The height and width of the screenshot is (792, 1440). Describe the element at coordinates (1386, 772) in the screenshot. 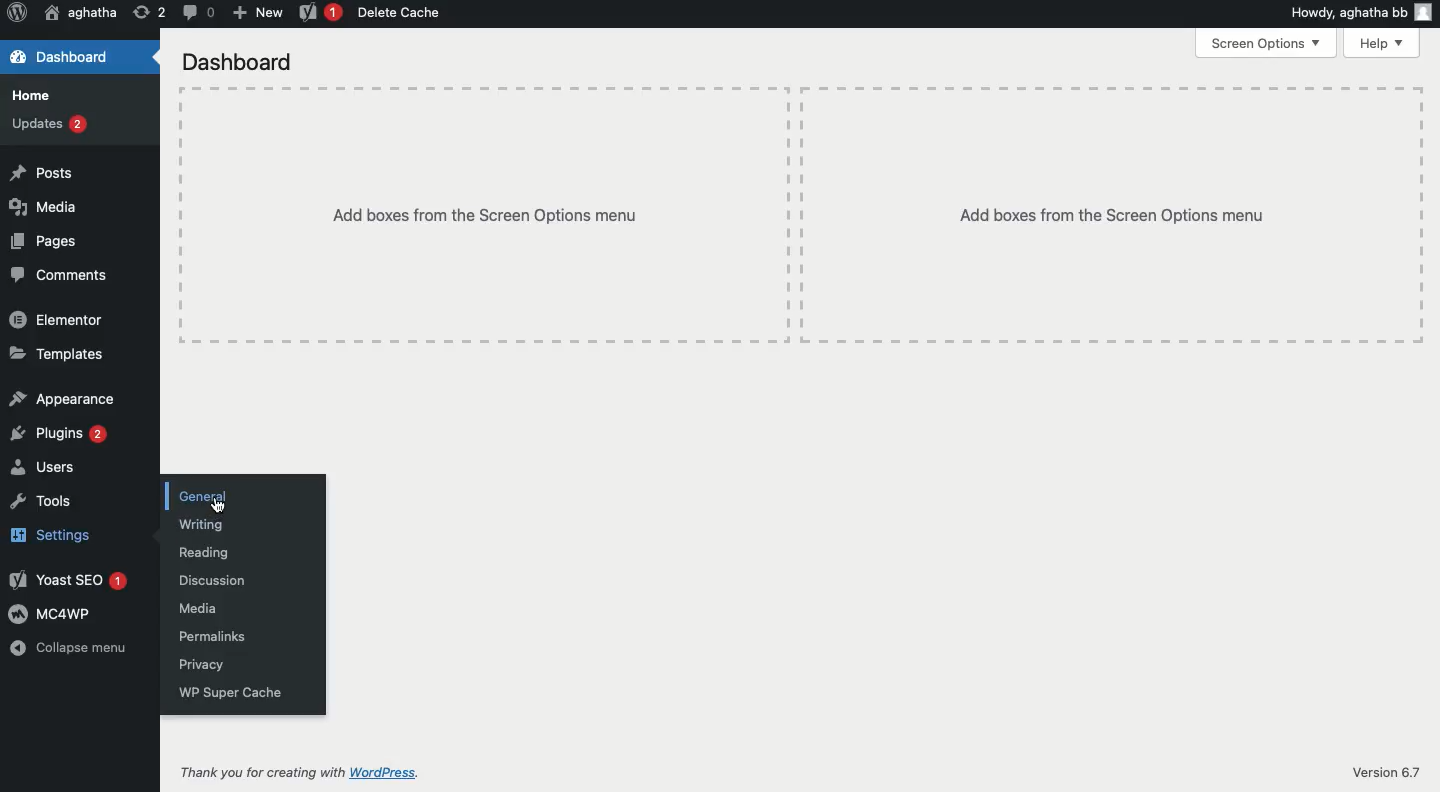

I see `Version 6.7` at that location.